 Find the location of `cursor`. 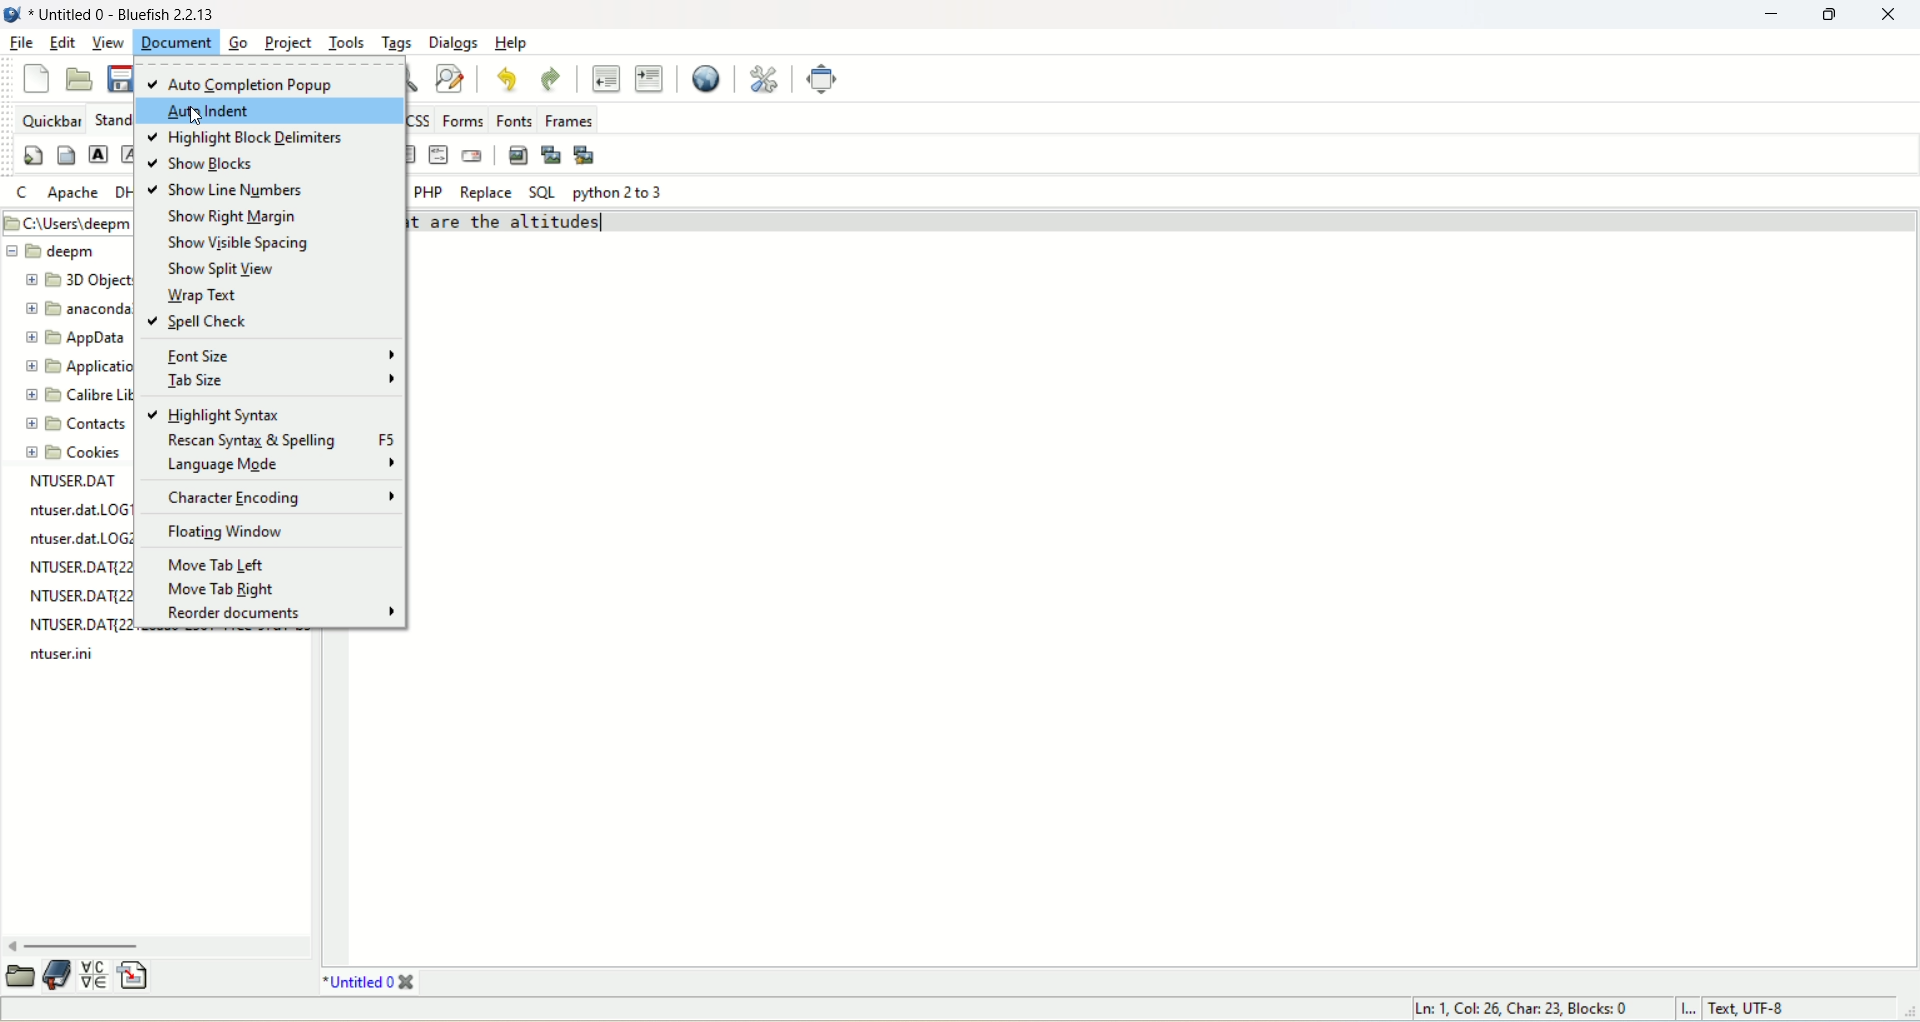

cursor is located at coordinates (196, 119).